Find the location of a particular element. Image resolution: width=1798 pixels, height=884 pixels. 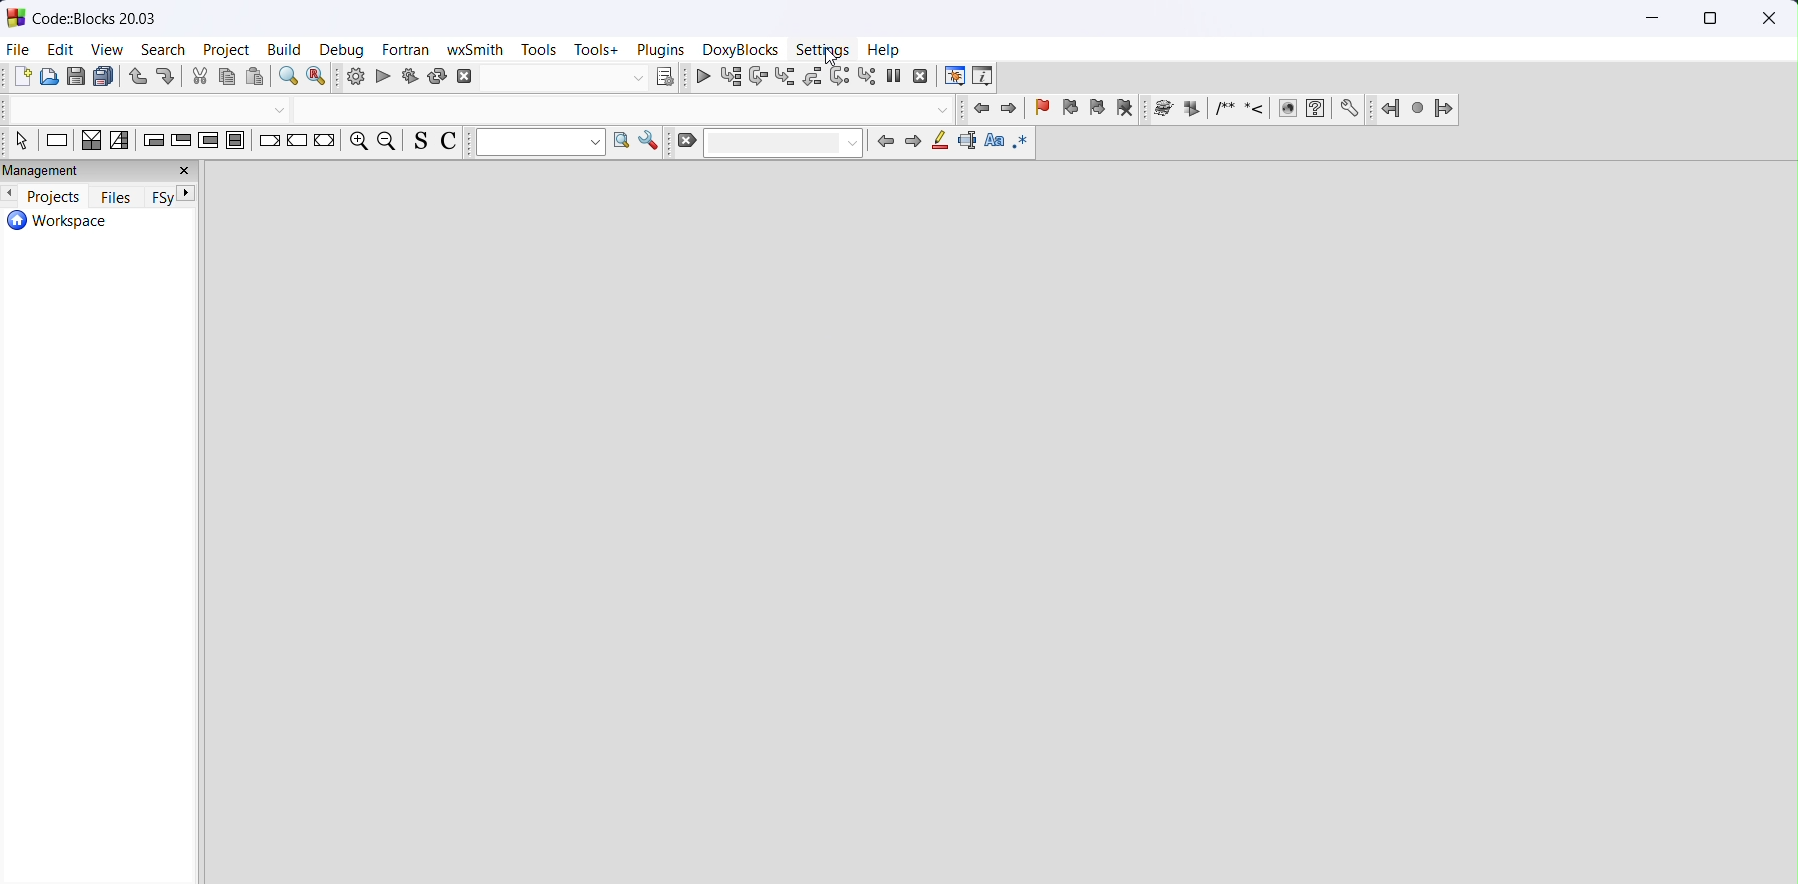

instruction is located at coordinates (55, 142).